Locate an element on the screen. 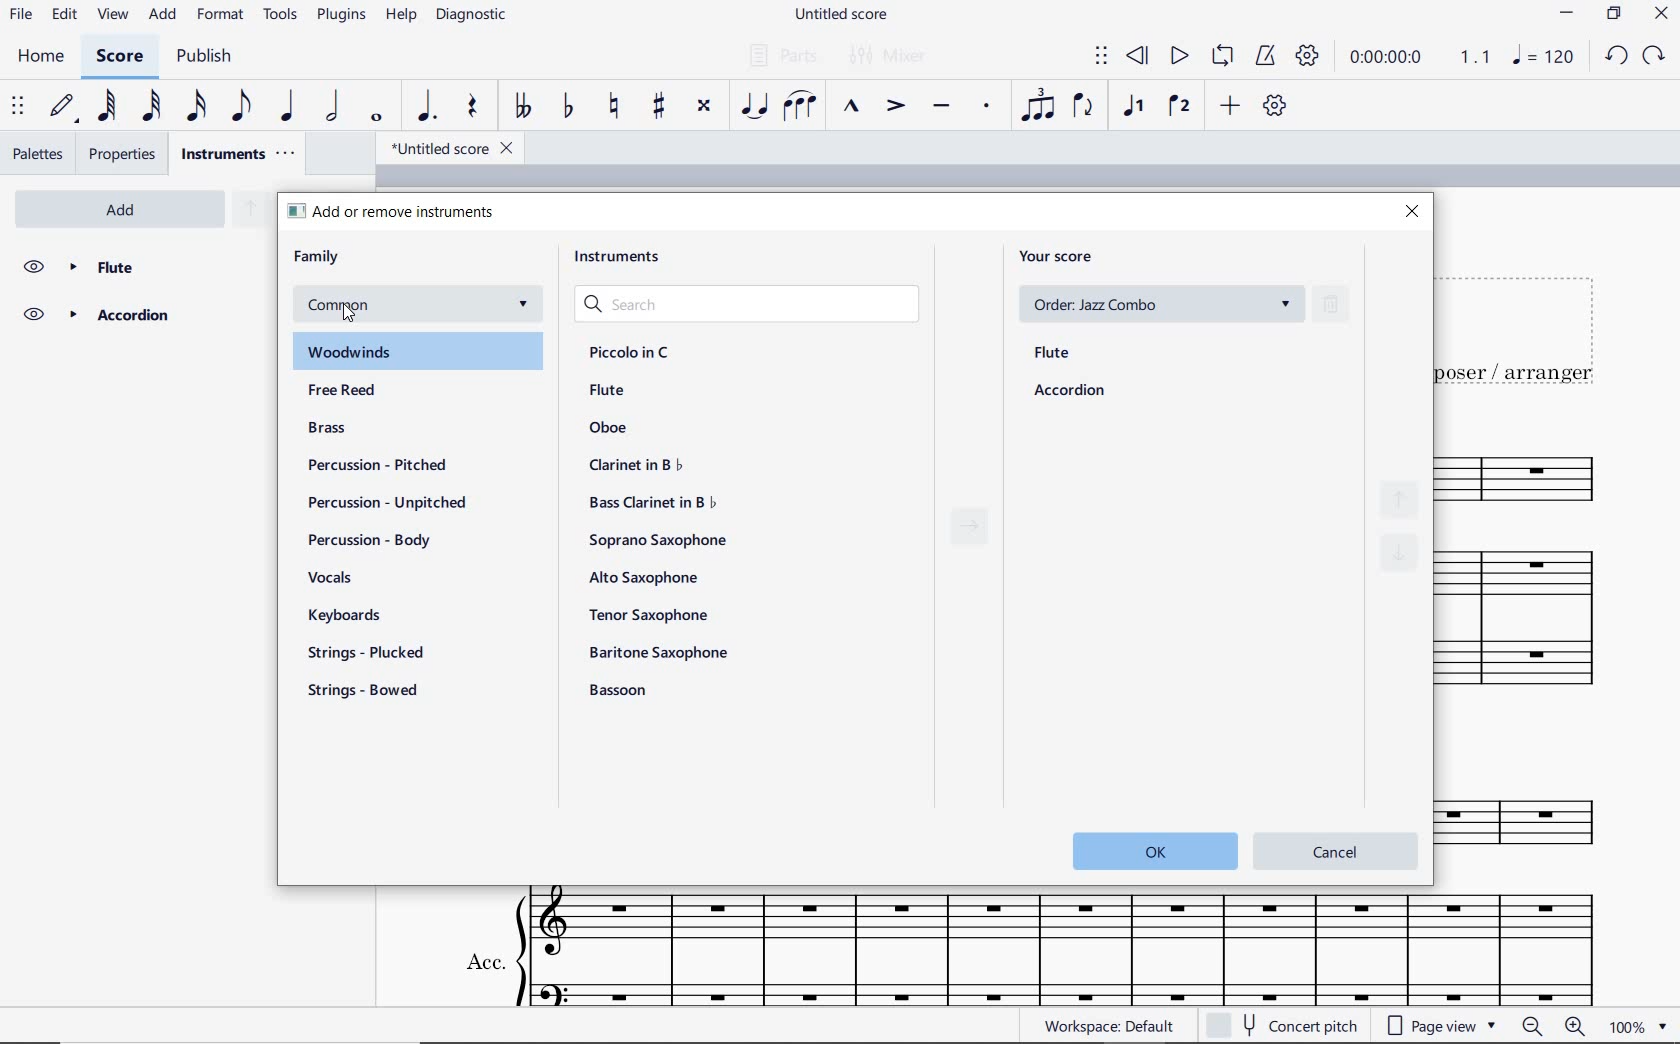 The image size is (1680, 1044). RESTORE DOWN is located at coordinates (1613, 15).